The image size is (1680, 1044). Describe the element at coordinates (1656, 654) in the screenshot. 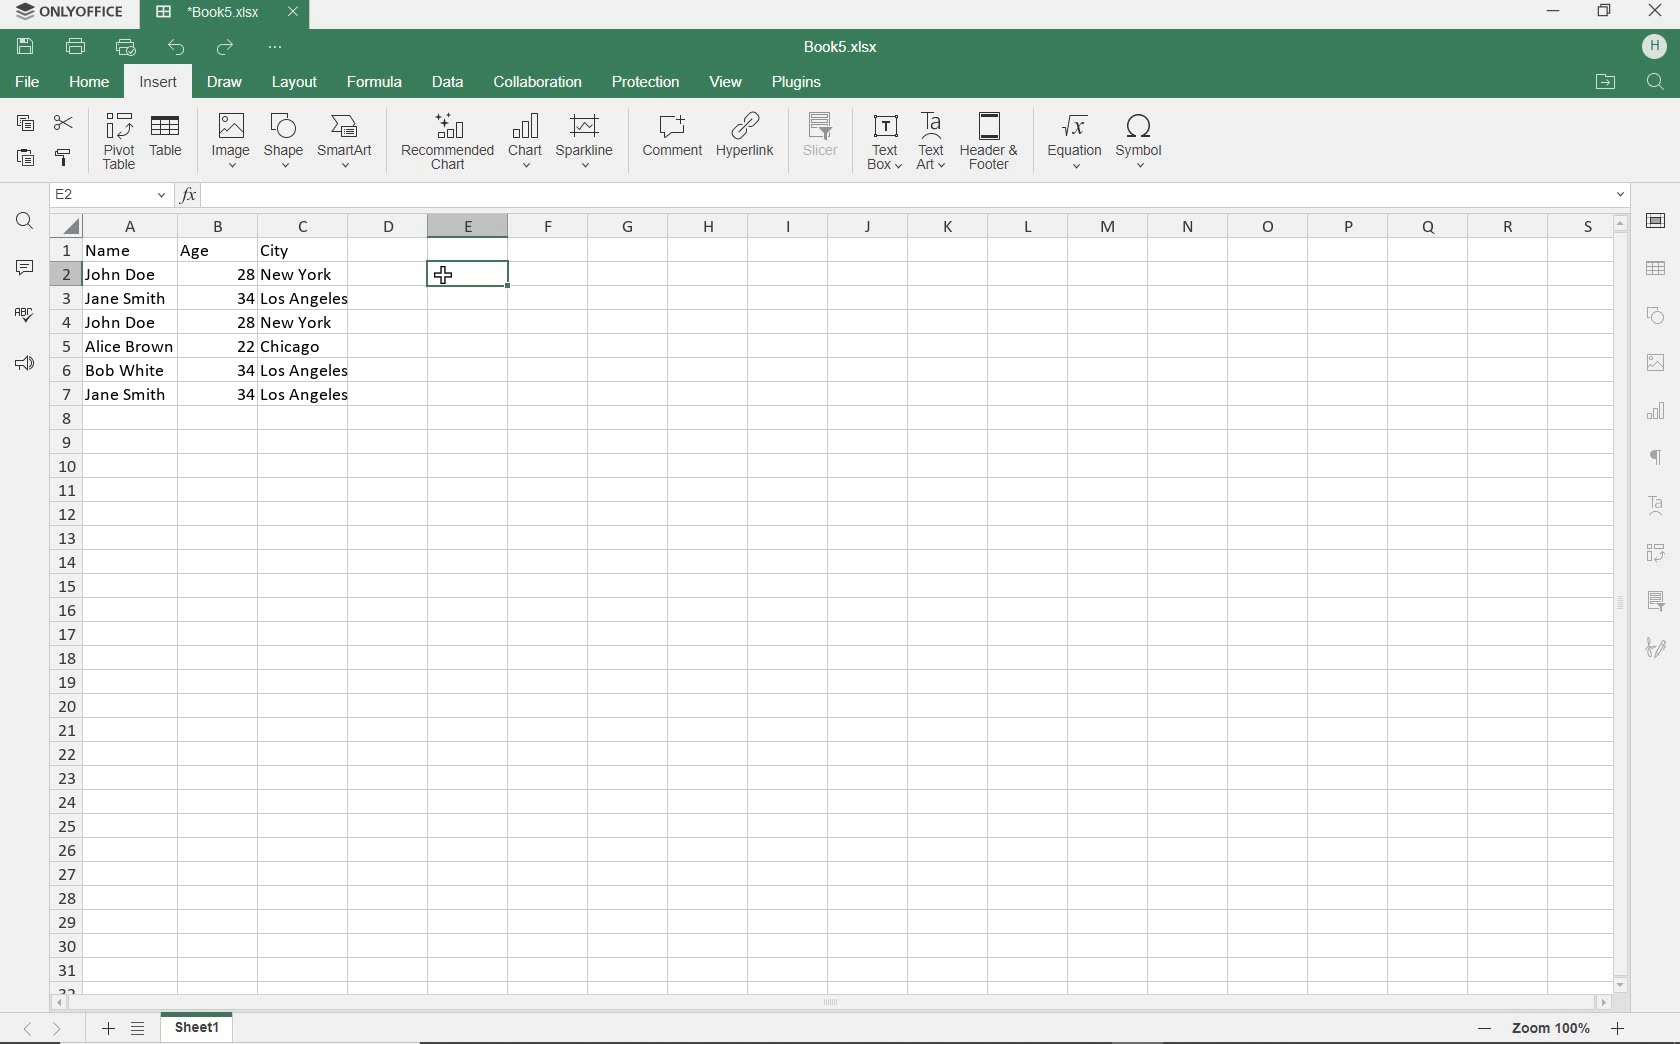

I see `SIGNATURE` at that location.